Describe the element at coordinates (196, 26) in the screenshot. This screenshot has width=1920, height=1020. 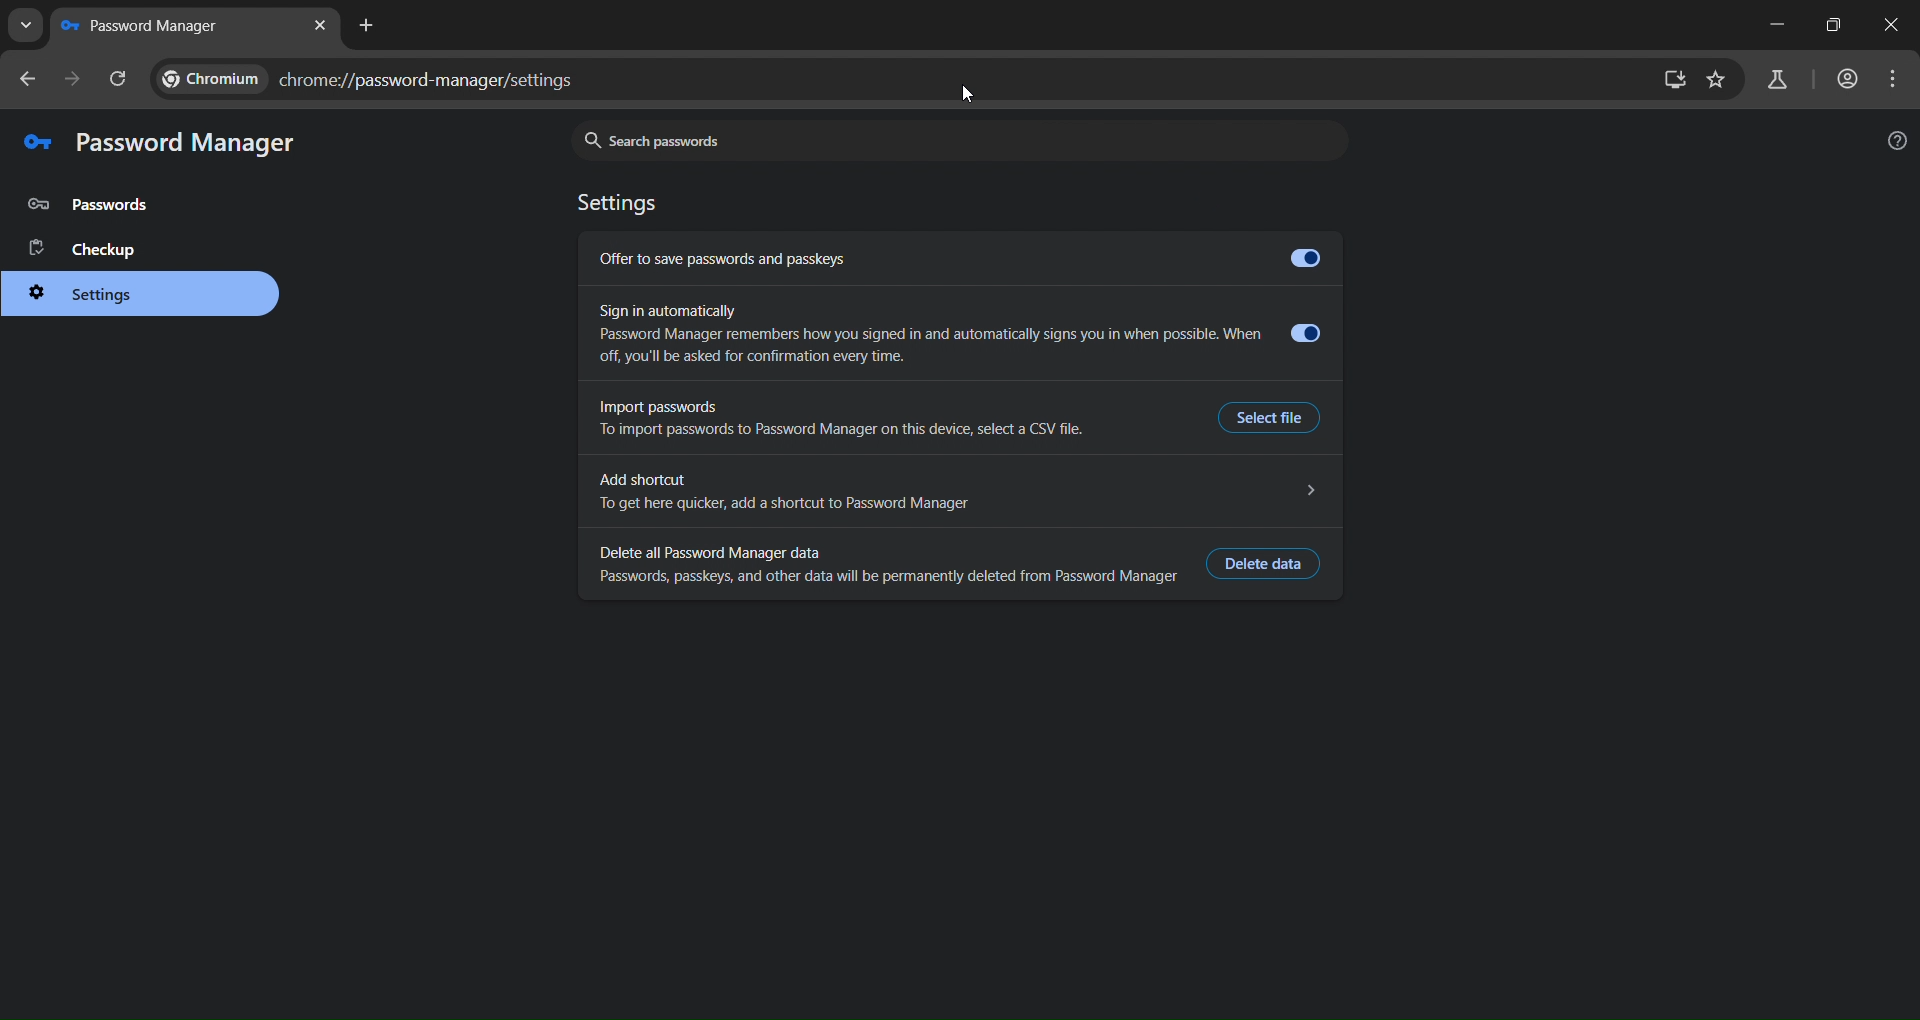
I see `new tab` at that location.